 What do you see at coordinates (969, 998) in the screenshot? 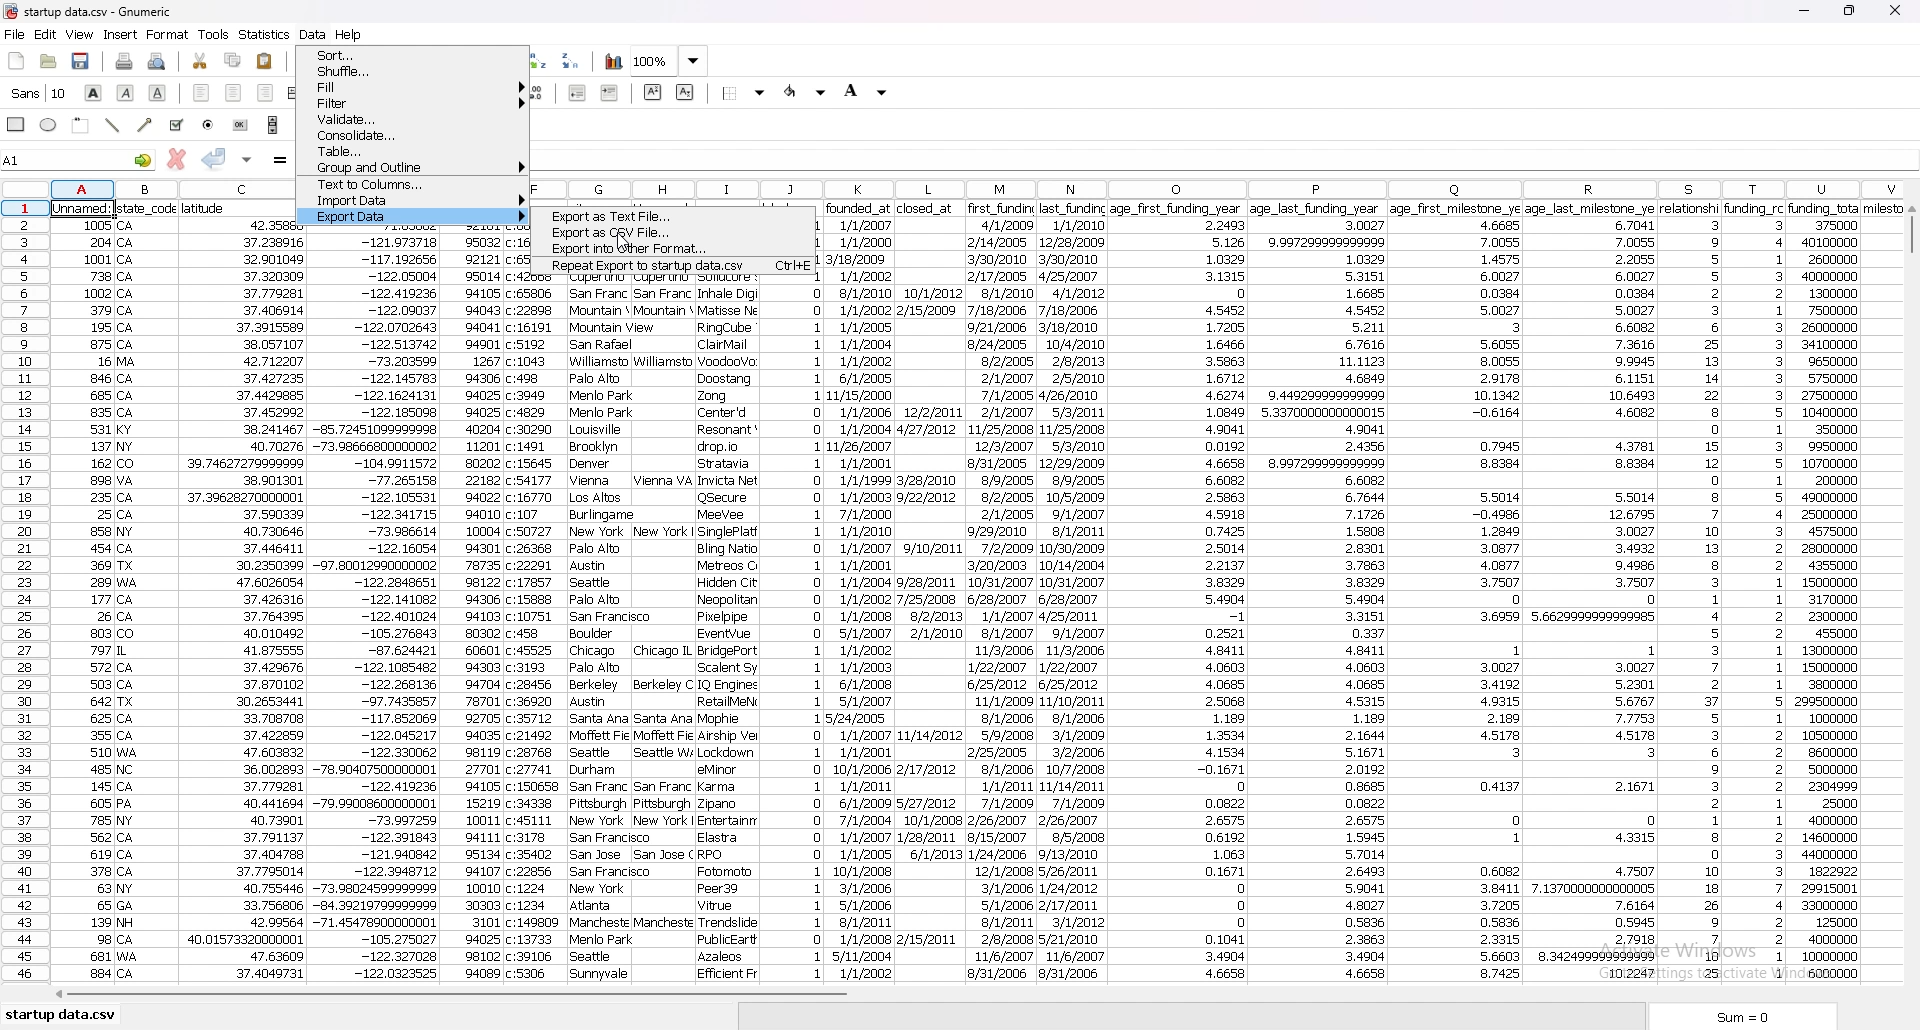
I see `scroll bar` at bounding box center [969, 998].